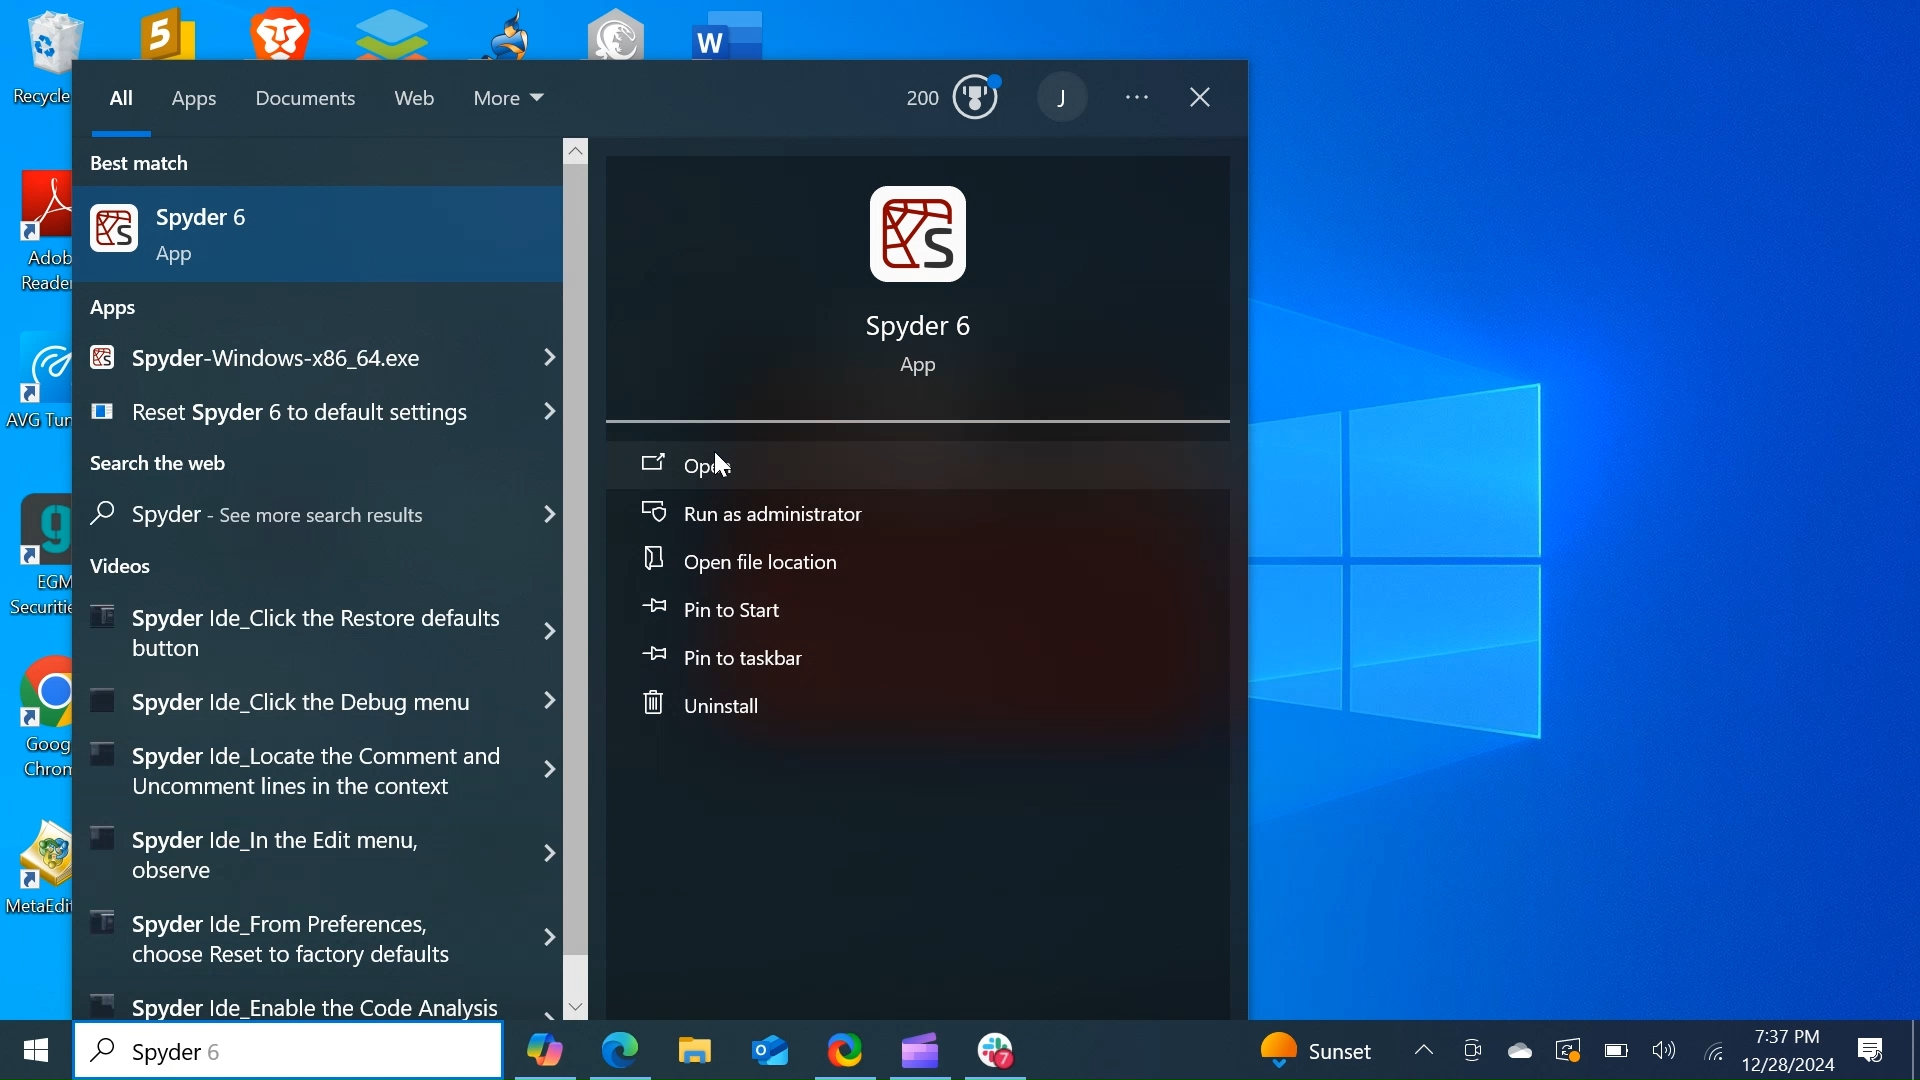  What do you see at coordinates (1065, 96) in the screenshot?
I see `Avatar` at bounding box center [1065, 96].